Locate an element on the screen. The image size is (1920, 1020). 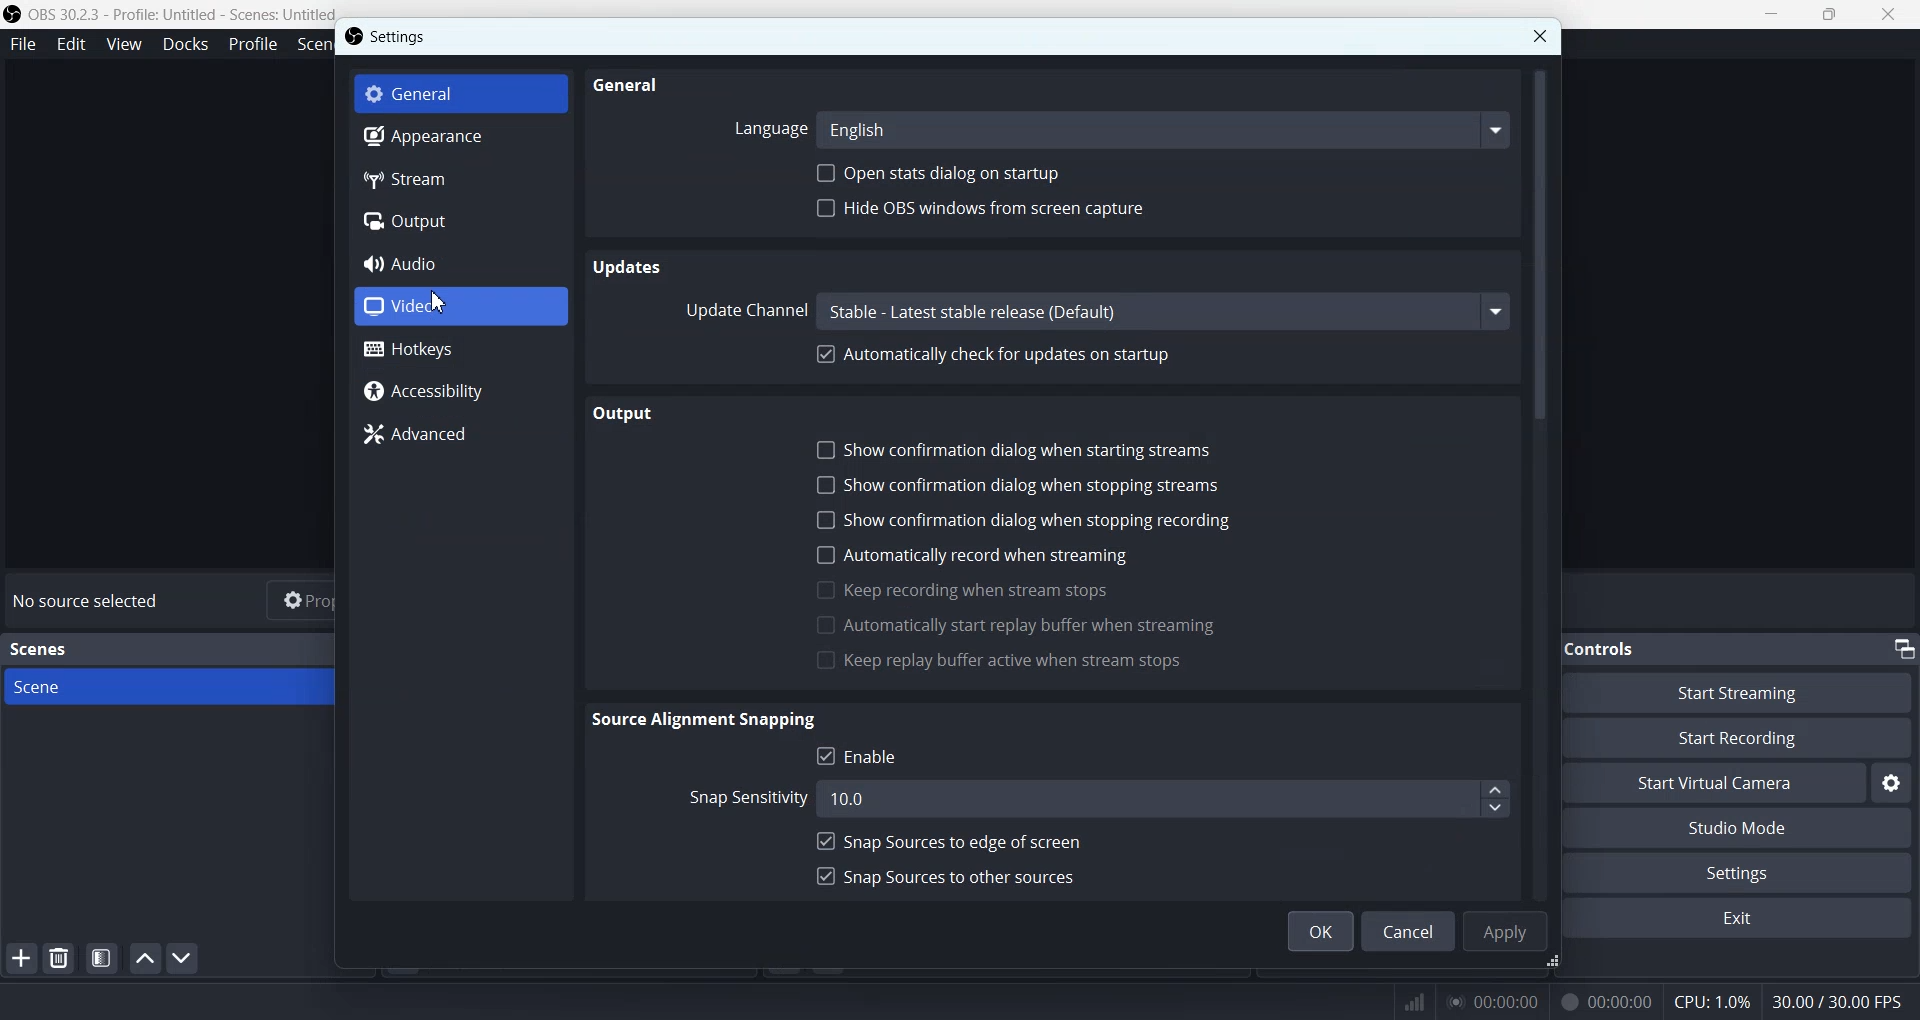
Minimize is located at coordinates (1771, 13).